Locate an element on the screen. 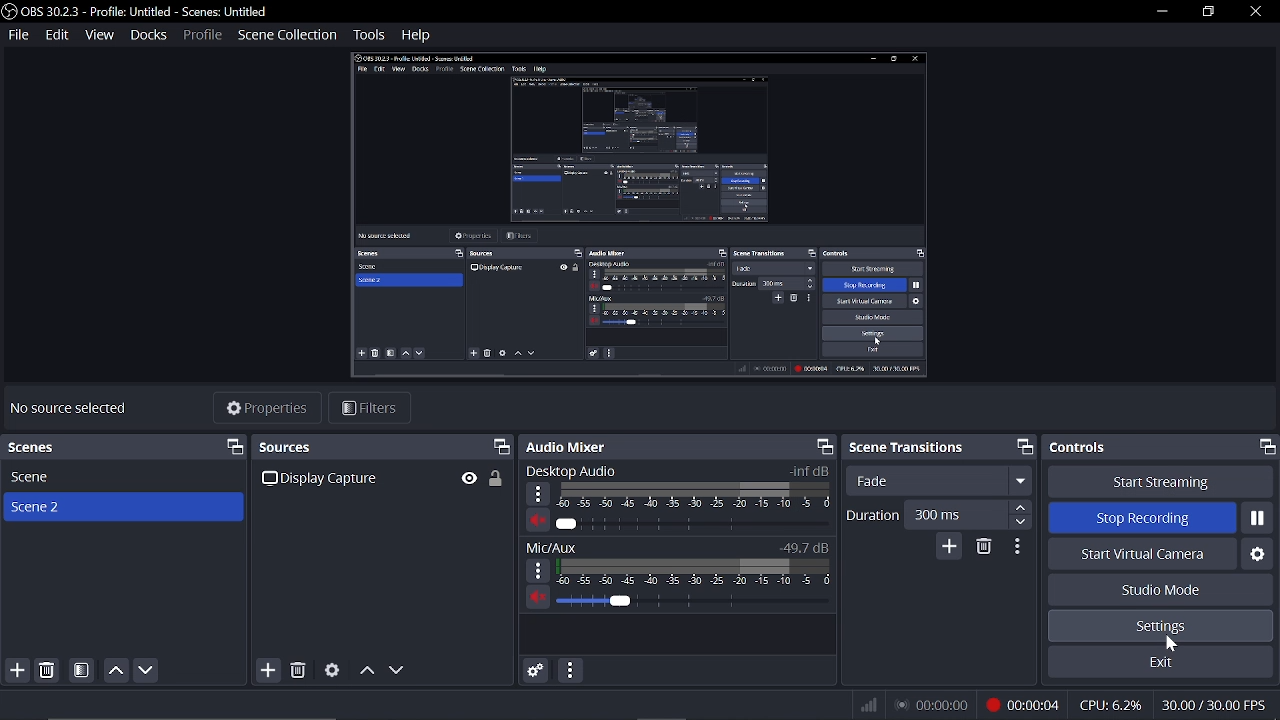 This screenshot has height=720, width=1280. Fade is located at coordinates (940, 479).